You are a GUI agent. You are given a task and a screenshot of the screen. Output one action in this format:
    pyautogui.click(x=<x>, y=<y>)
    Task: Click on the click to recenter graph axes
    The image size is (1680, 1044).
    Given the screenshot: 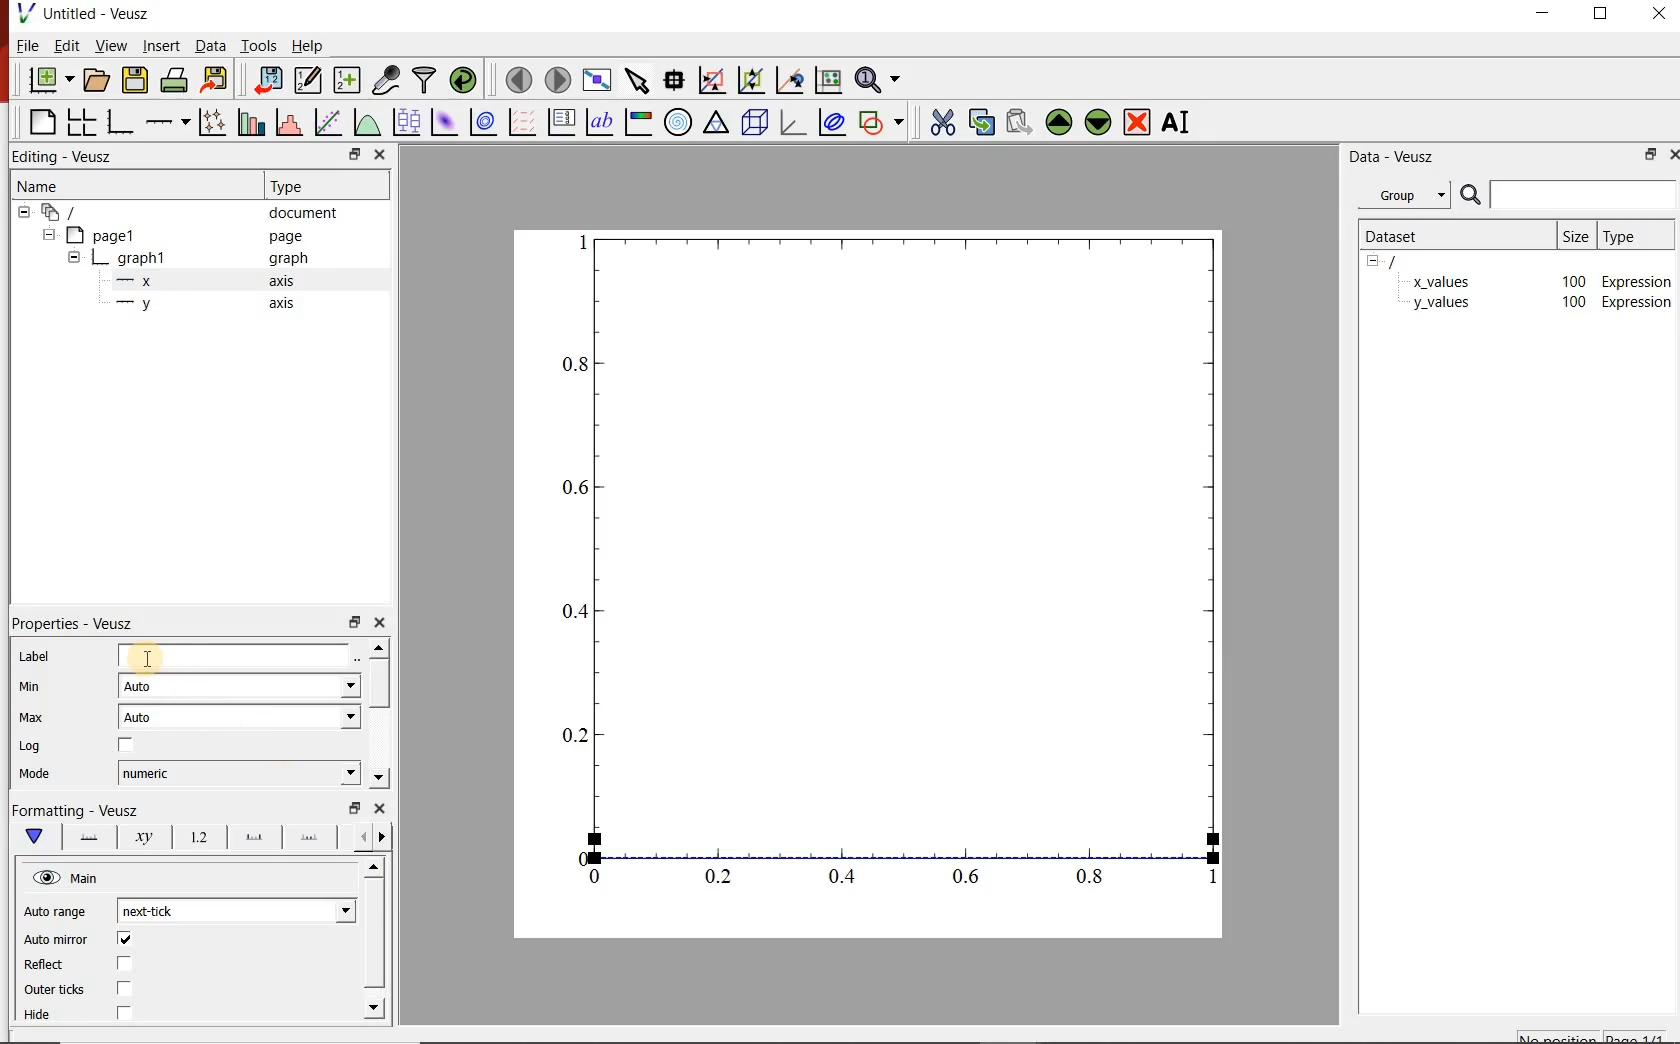 What is the action you would take?
    pyautogui.click(x=789, y=81)
    